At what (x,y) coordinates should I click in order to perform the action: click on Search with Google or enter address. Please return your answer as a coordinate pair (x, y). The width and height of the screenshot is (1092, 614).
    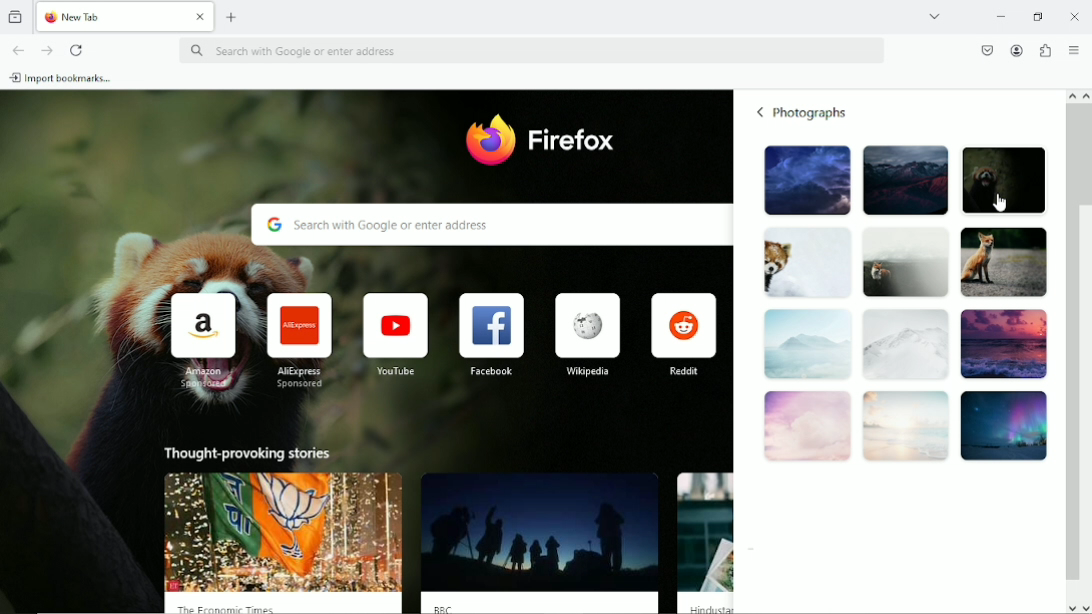
    Looking at the image, I should click on (487, 225).